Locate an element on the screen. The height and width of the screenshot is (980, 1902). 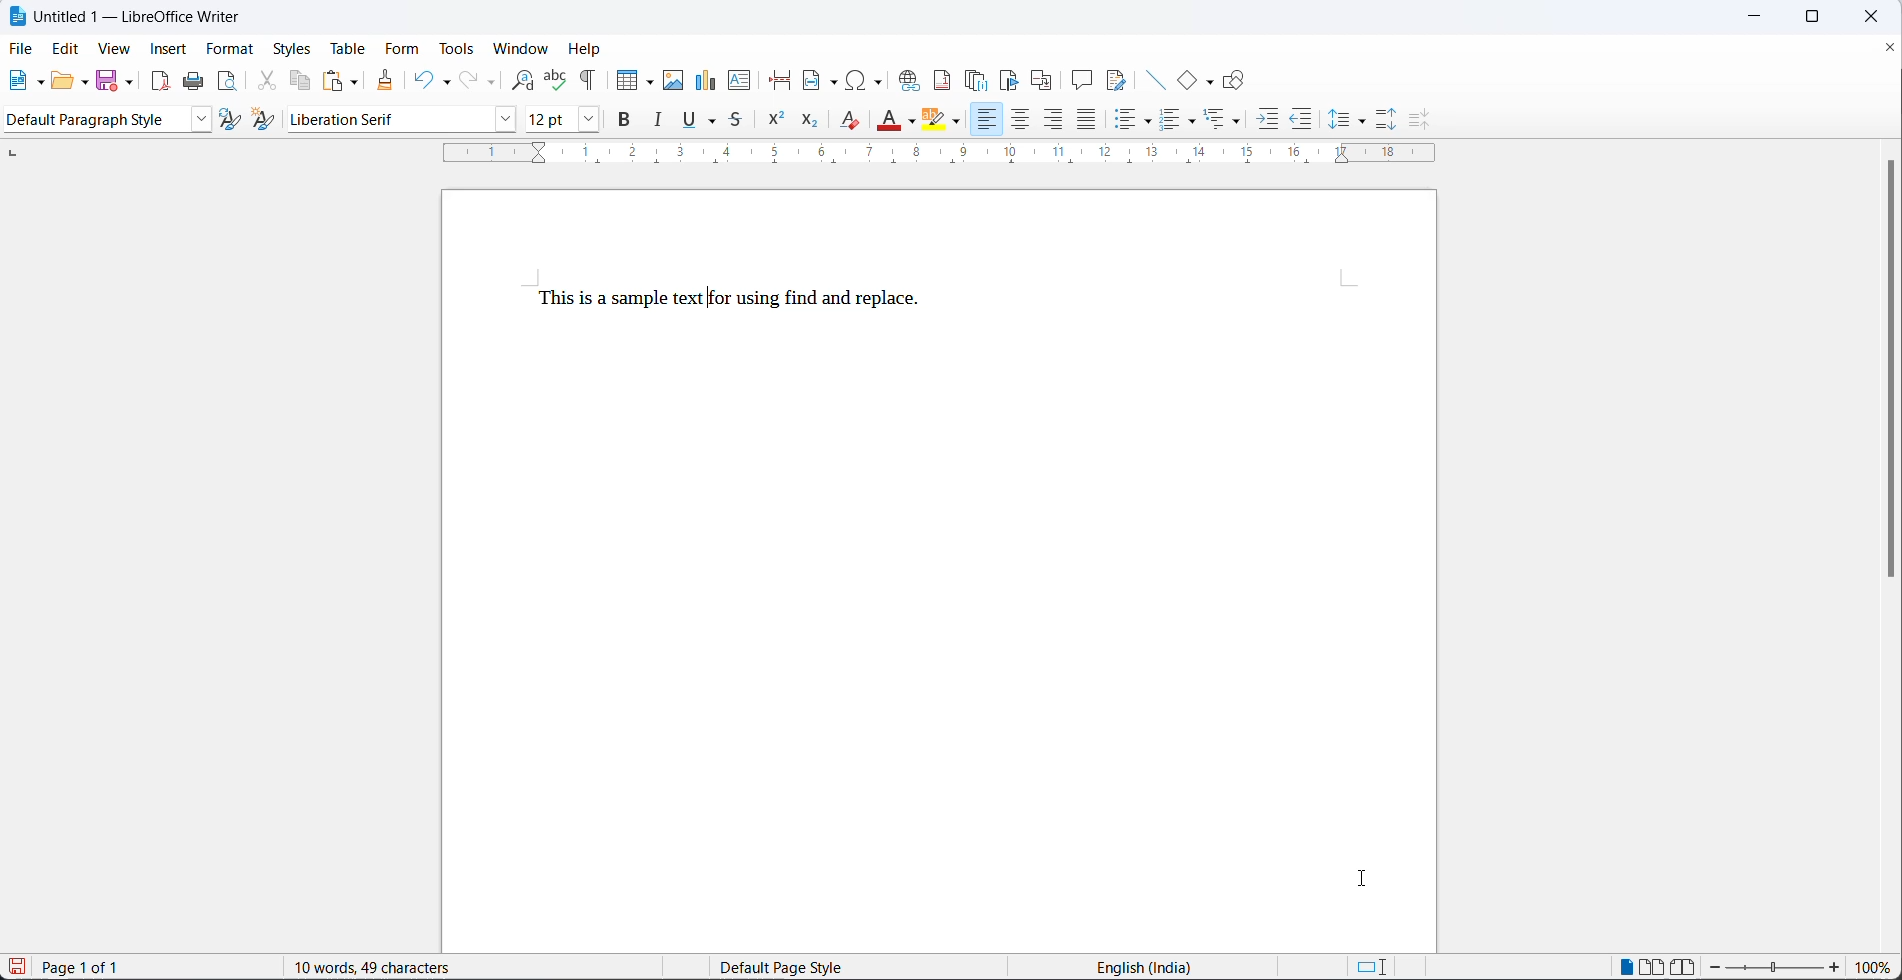
italic is located at coordinates (662, 123).